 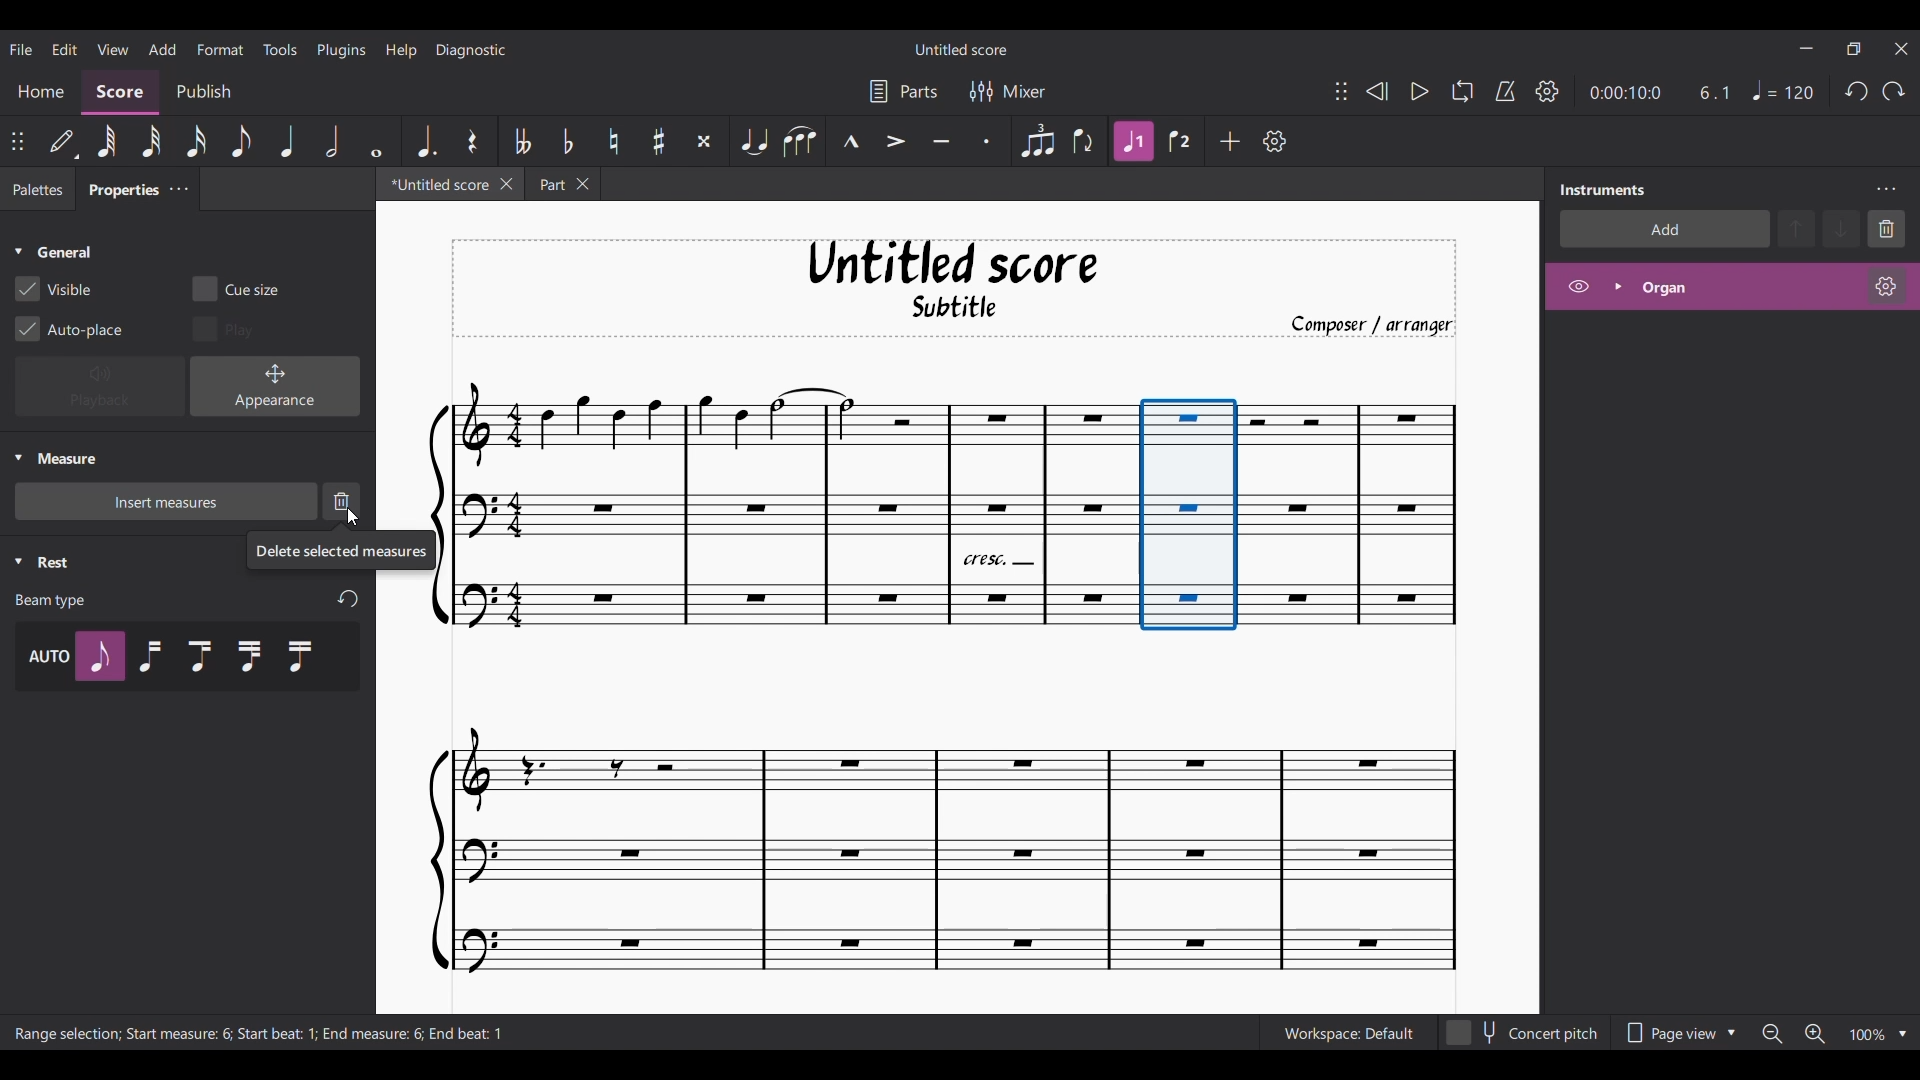 I want to click on Instruments panel settings, so click(x=1886, y=189).